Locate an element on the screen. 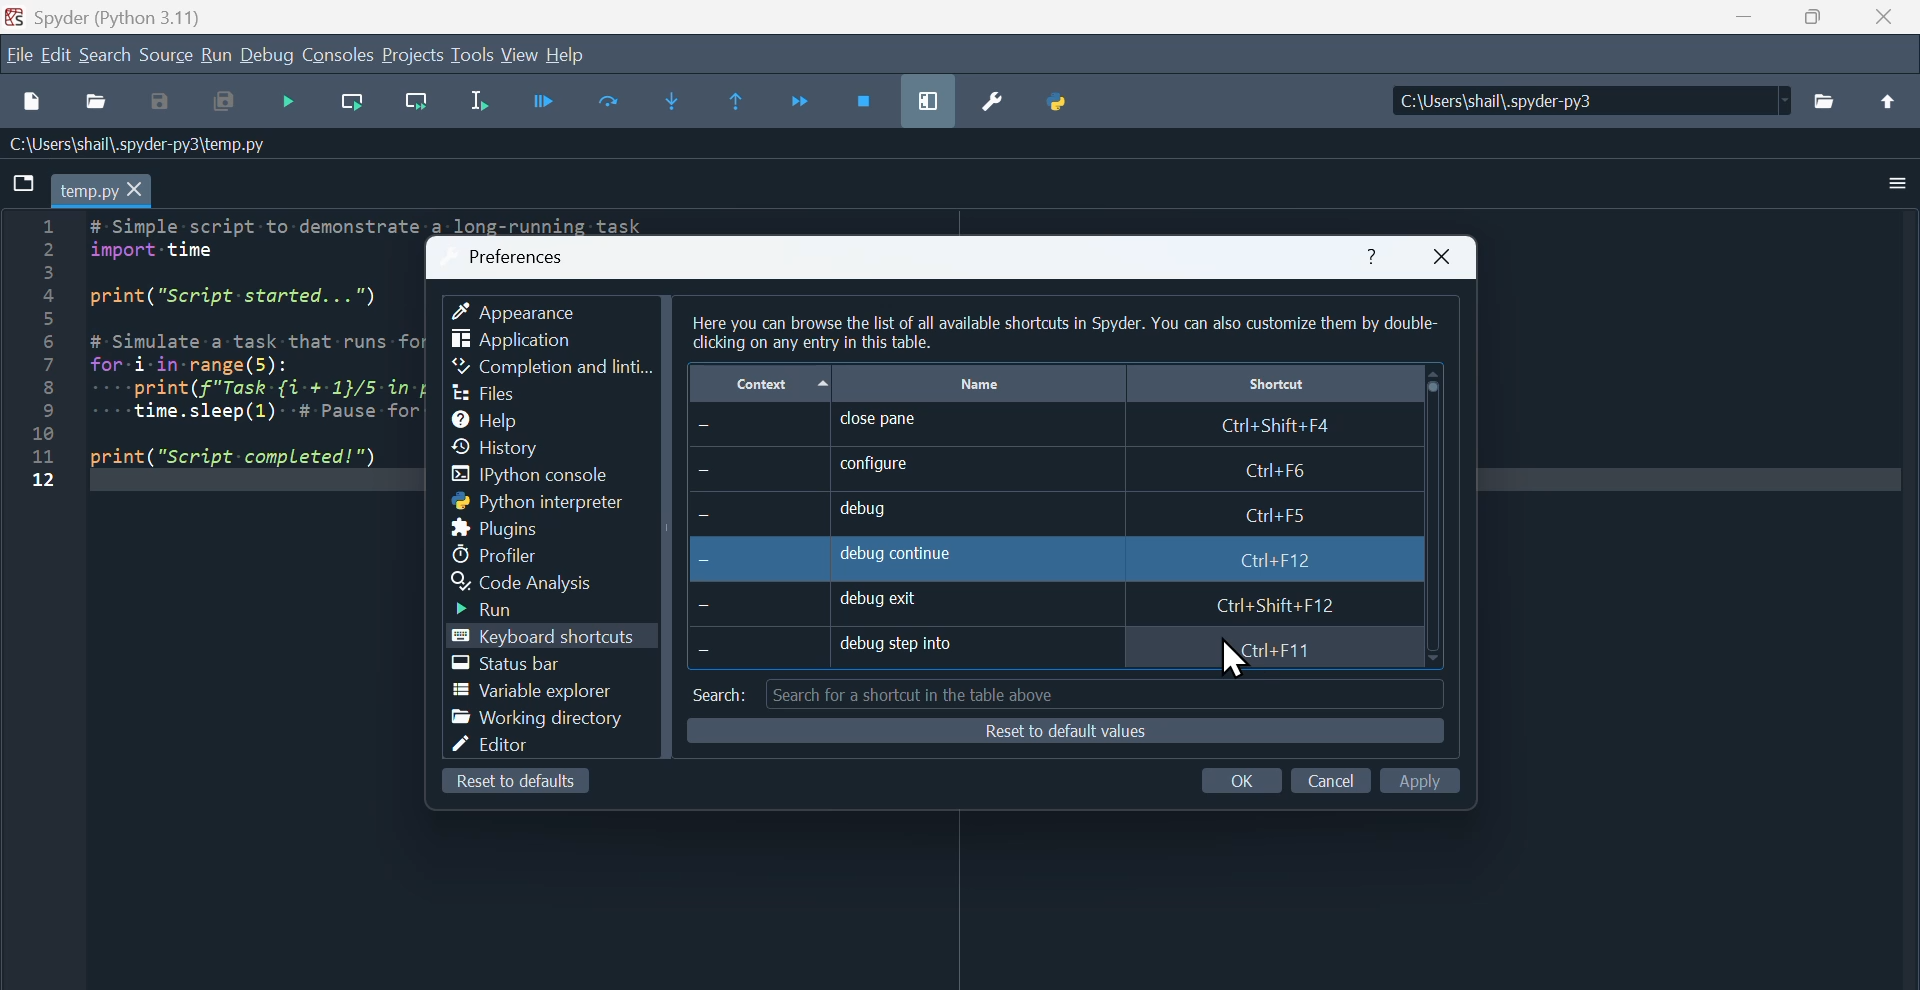 The image size is (1920, 990). Cursor on debug shortcut is located at coordinates (1235, 657).